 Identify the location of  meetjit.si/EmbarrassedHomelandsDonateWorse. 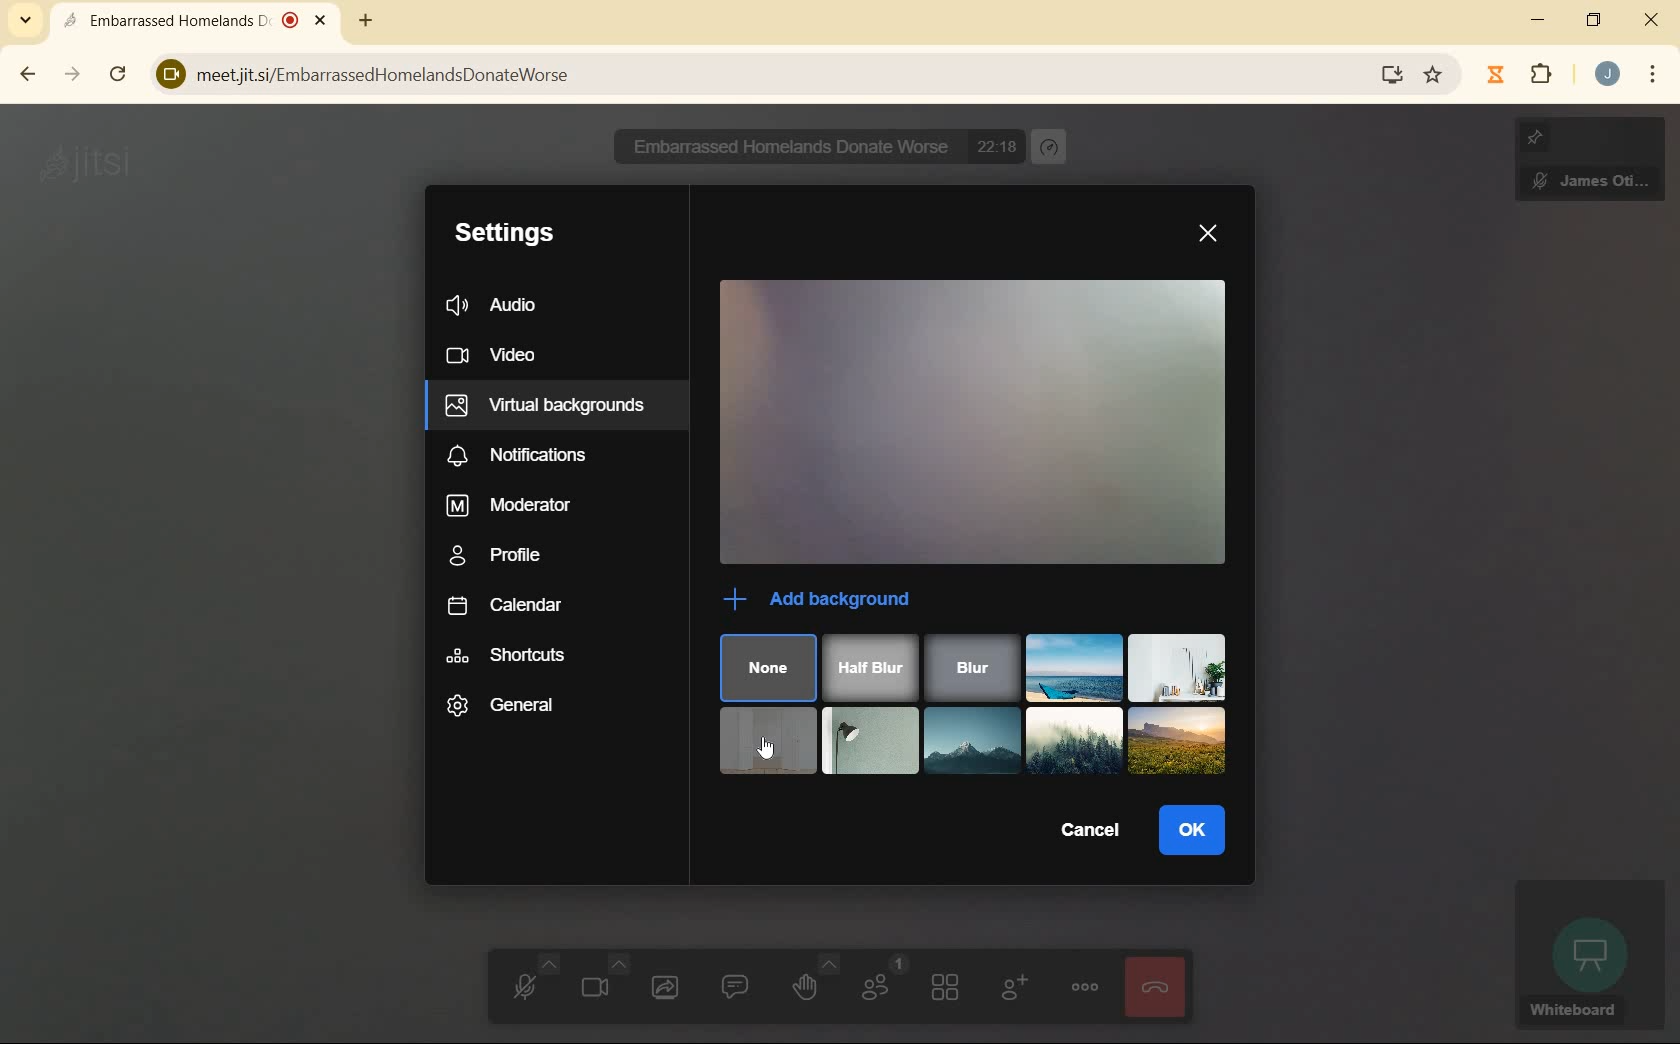
(735, 71).